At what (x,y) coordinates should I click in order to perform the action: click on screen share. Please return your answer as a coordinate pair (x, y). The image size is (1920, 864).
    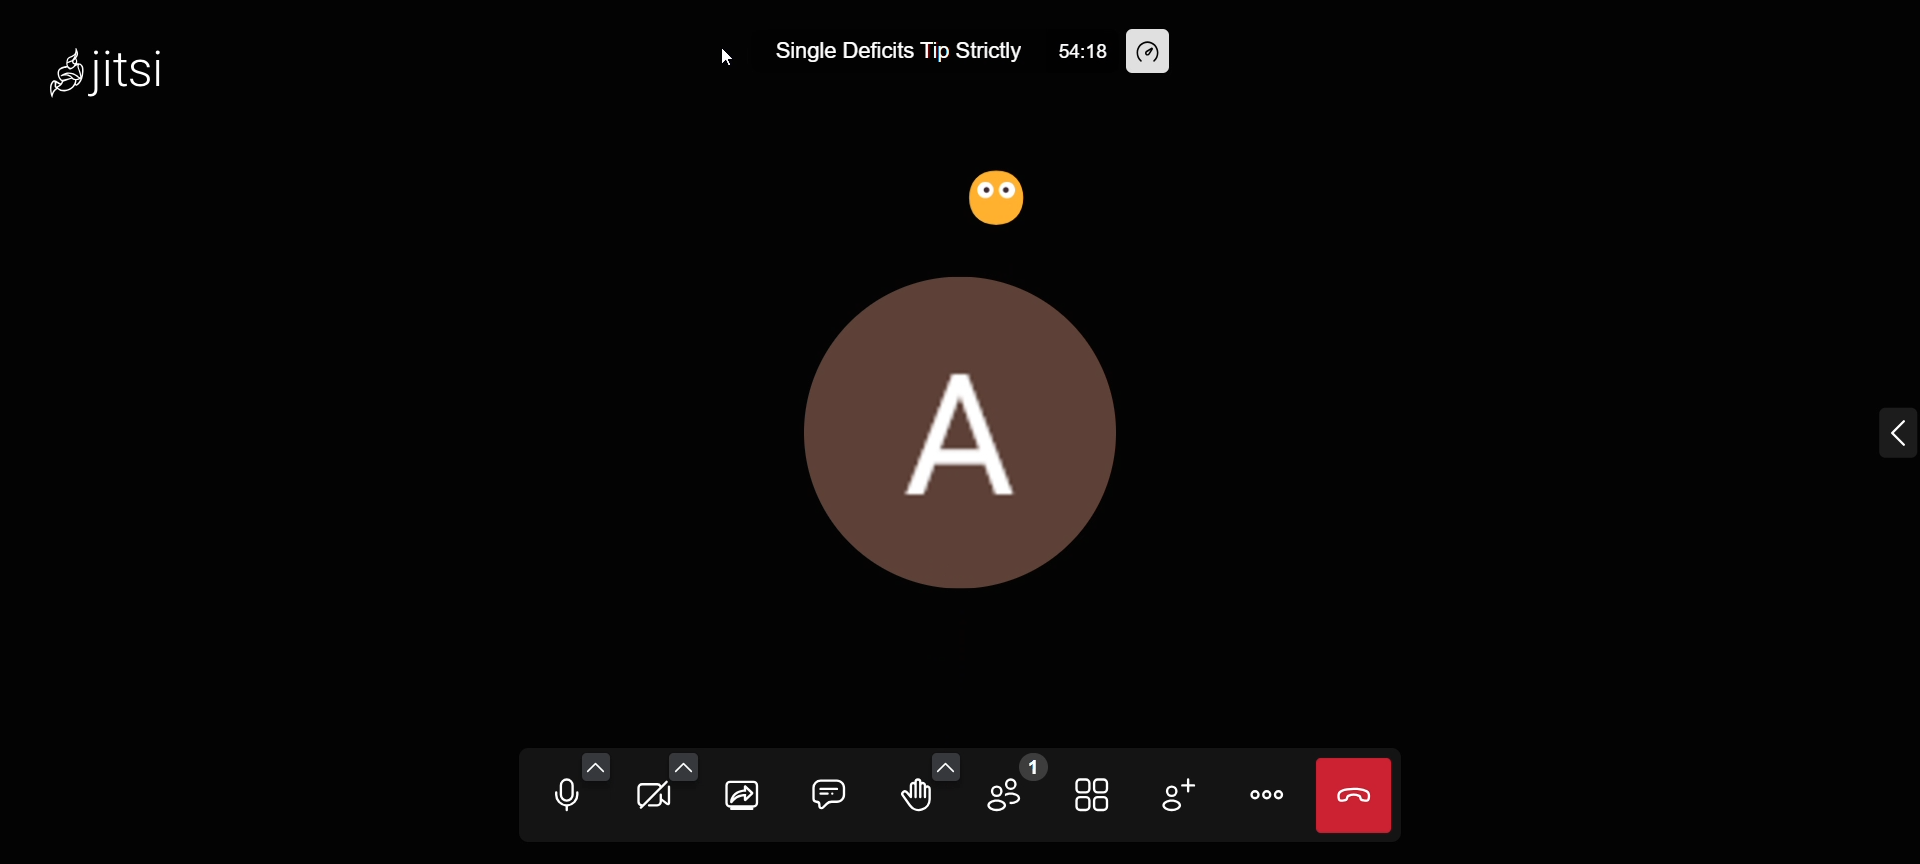
    Looking at the image, I should click on (746, 801).